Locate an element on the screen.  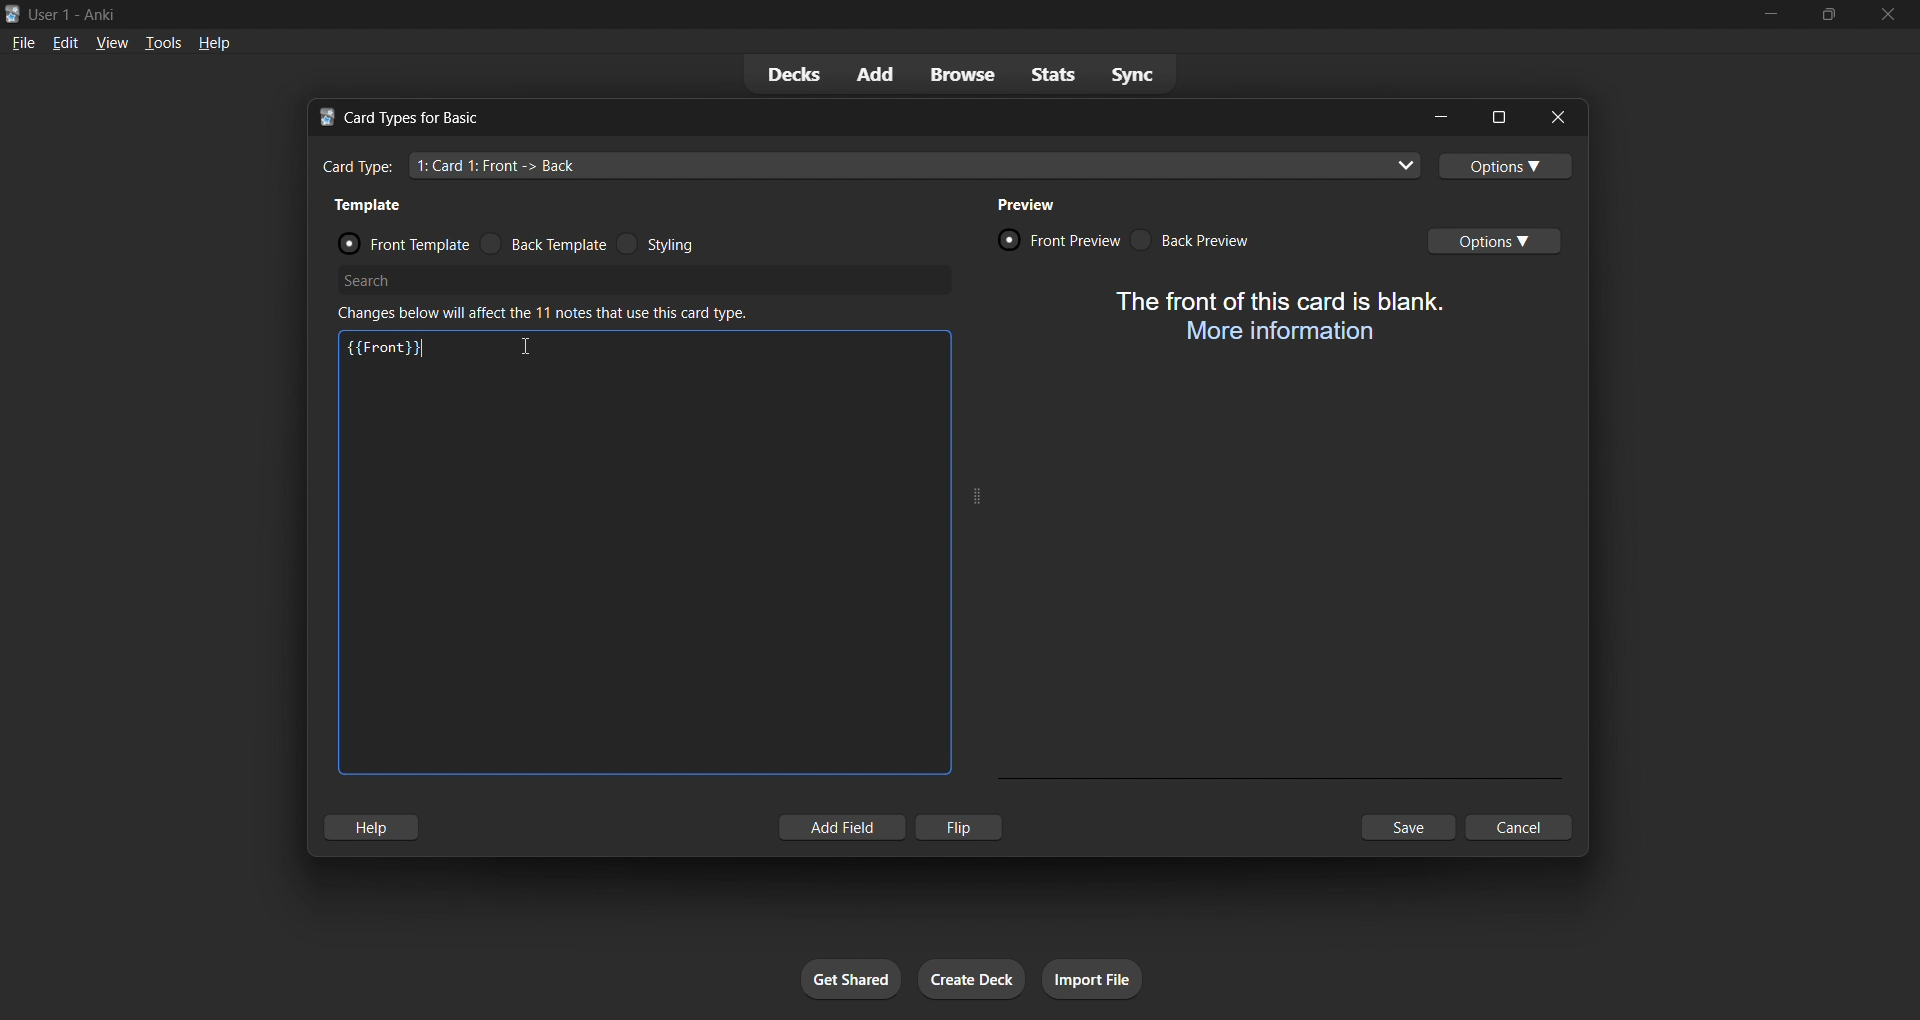
cursor is located at coordinates (527, 347).